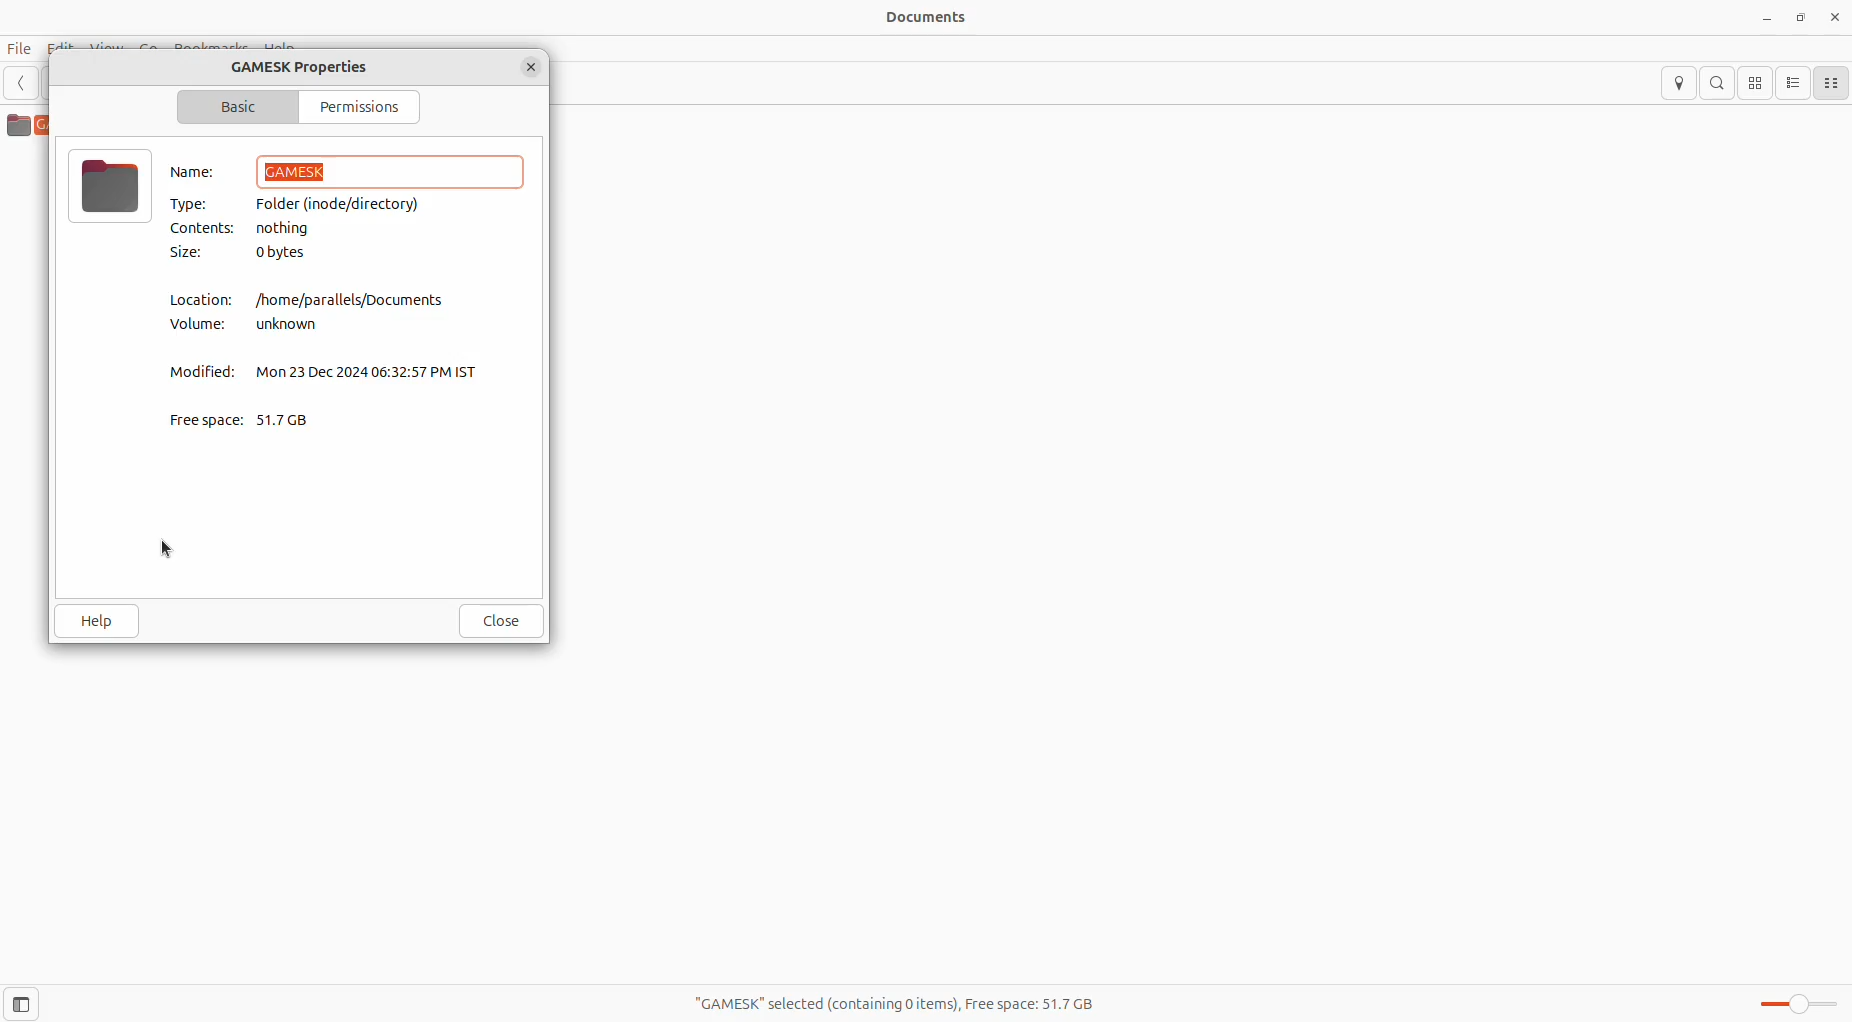 The image size is (1852, 1022). I want to click on "GAMESK" selected(containing 0 items), Free space:51.7 G , so click(891, 1007).